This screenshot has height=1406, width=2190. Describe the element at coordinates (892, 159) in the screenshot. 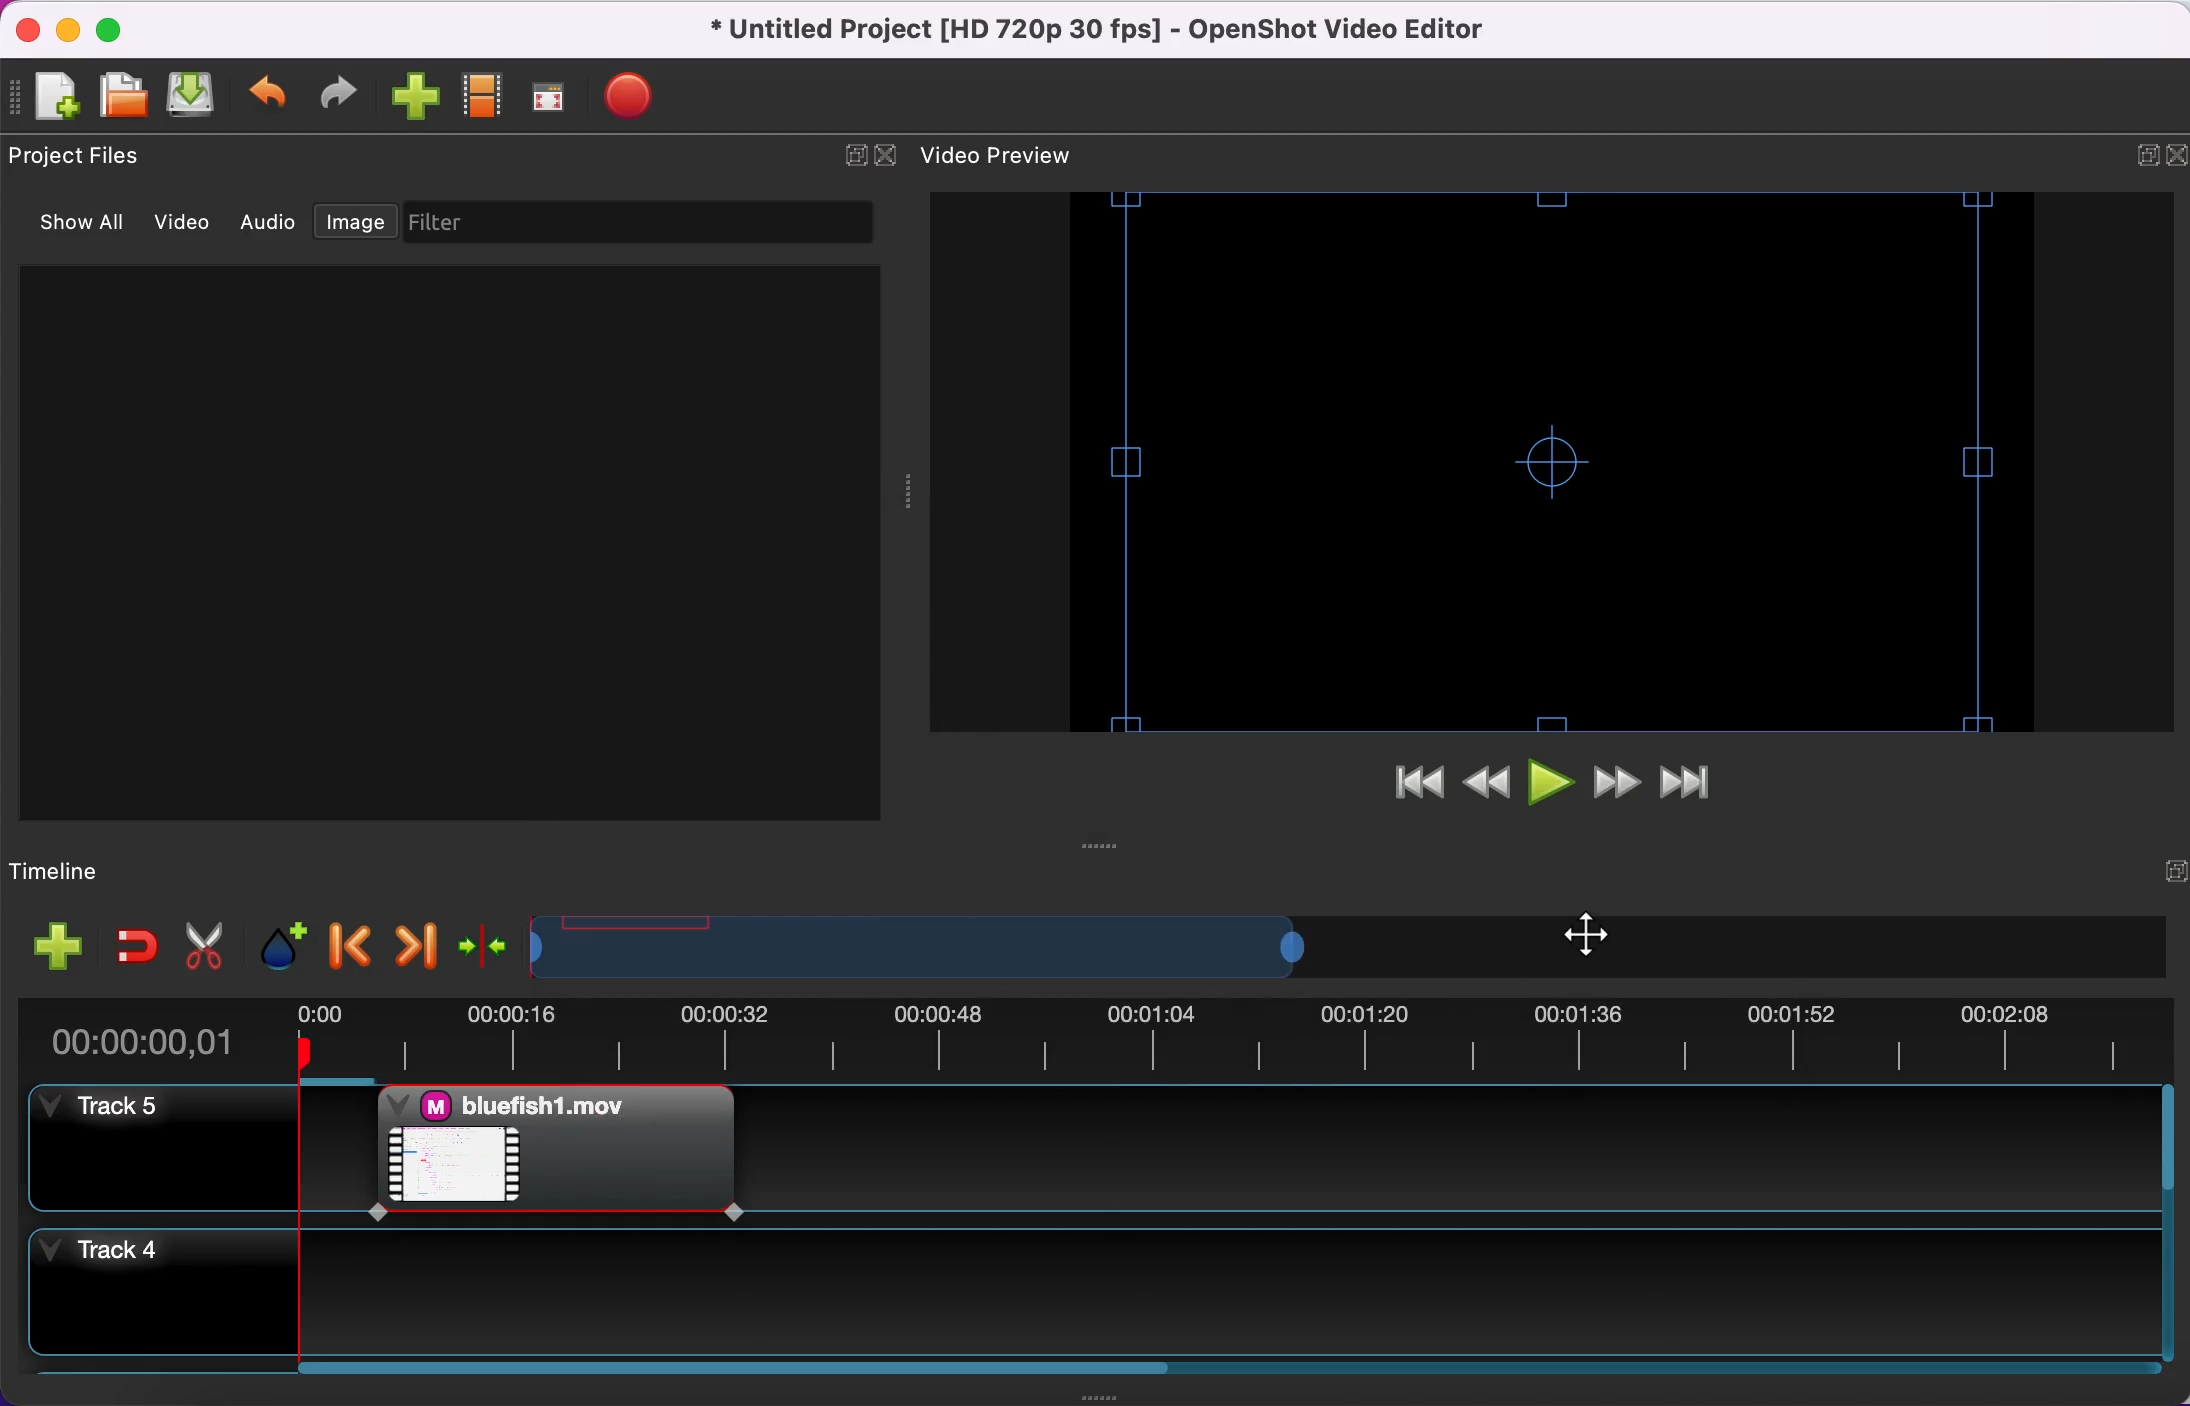

I see `close` at that location.